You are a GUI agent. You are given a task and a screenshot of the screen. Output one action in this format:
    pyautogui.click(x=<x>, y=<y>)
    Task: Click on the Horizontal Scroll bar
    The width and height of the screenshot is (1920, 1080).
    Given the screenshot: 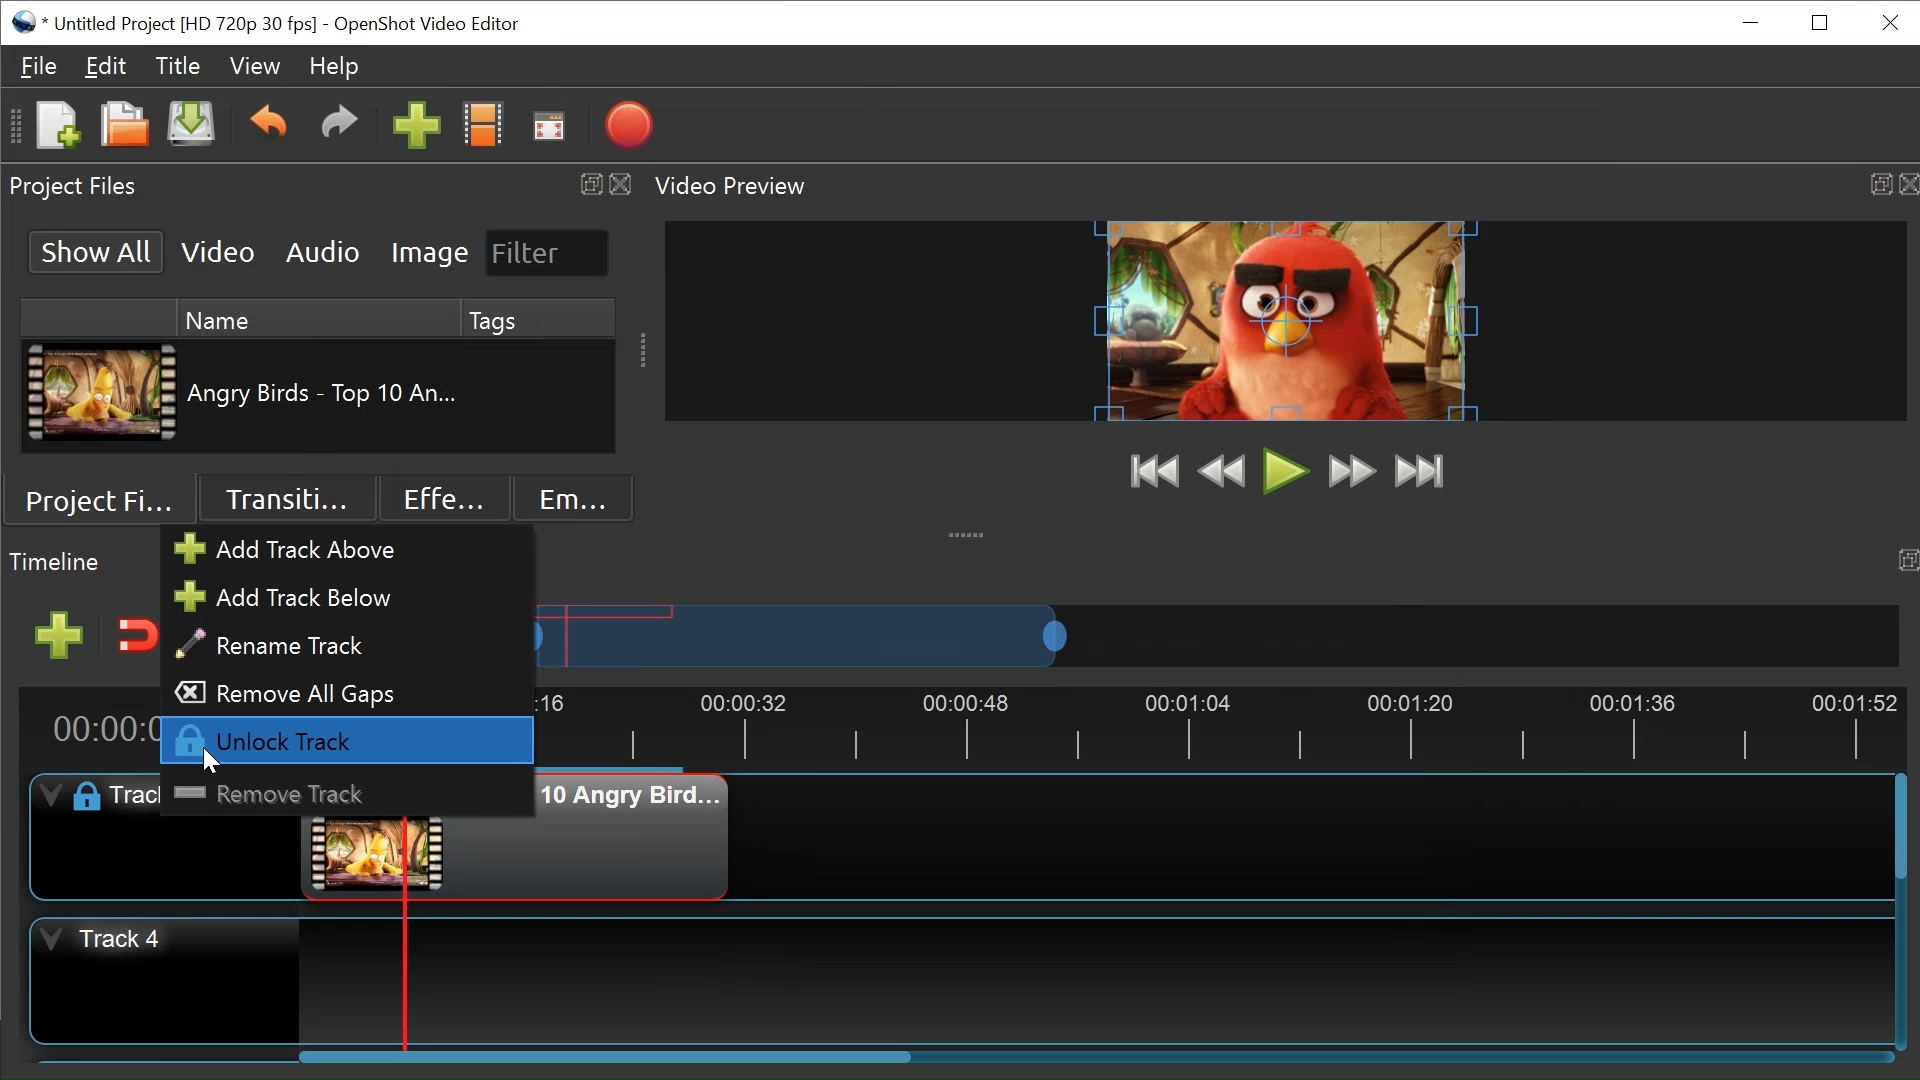 What is the action you would take?
    pyautogui.click(x=603, y=1057)
    